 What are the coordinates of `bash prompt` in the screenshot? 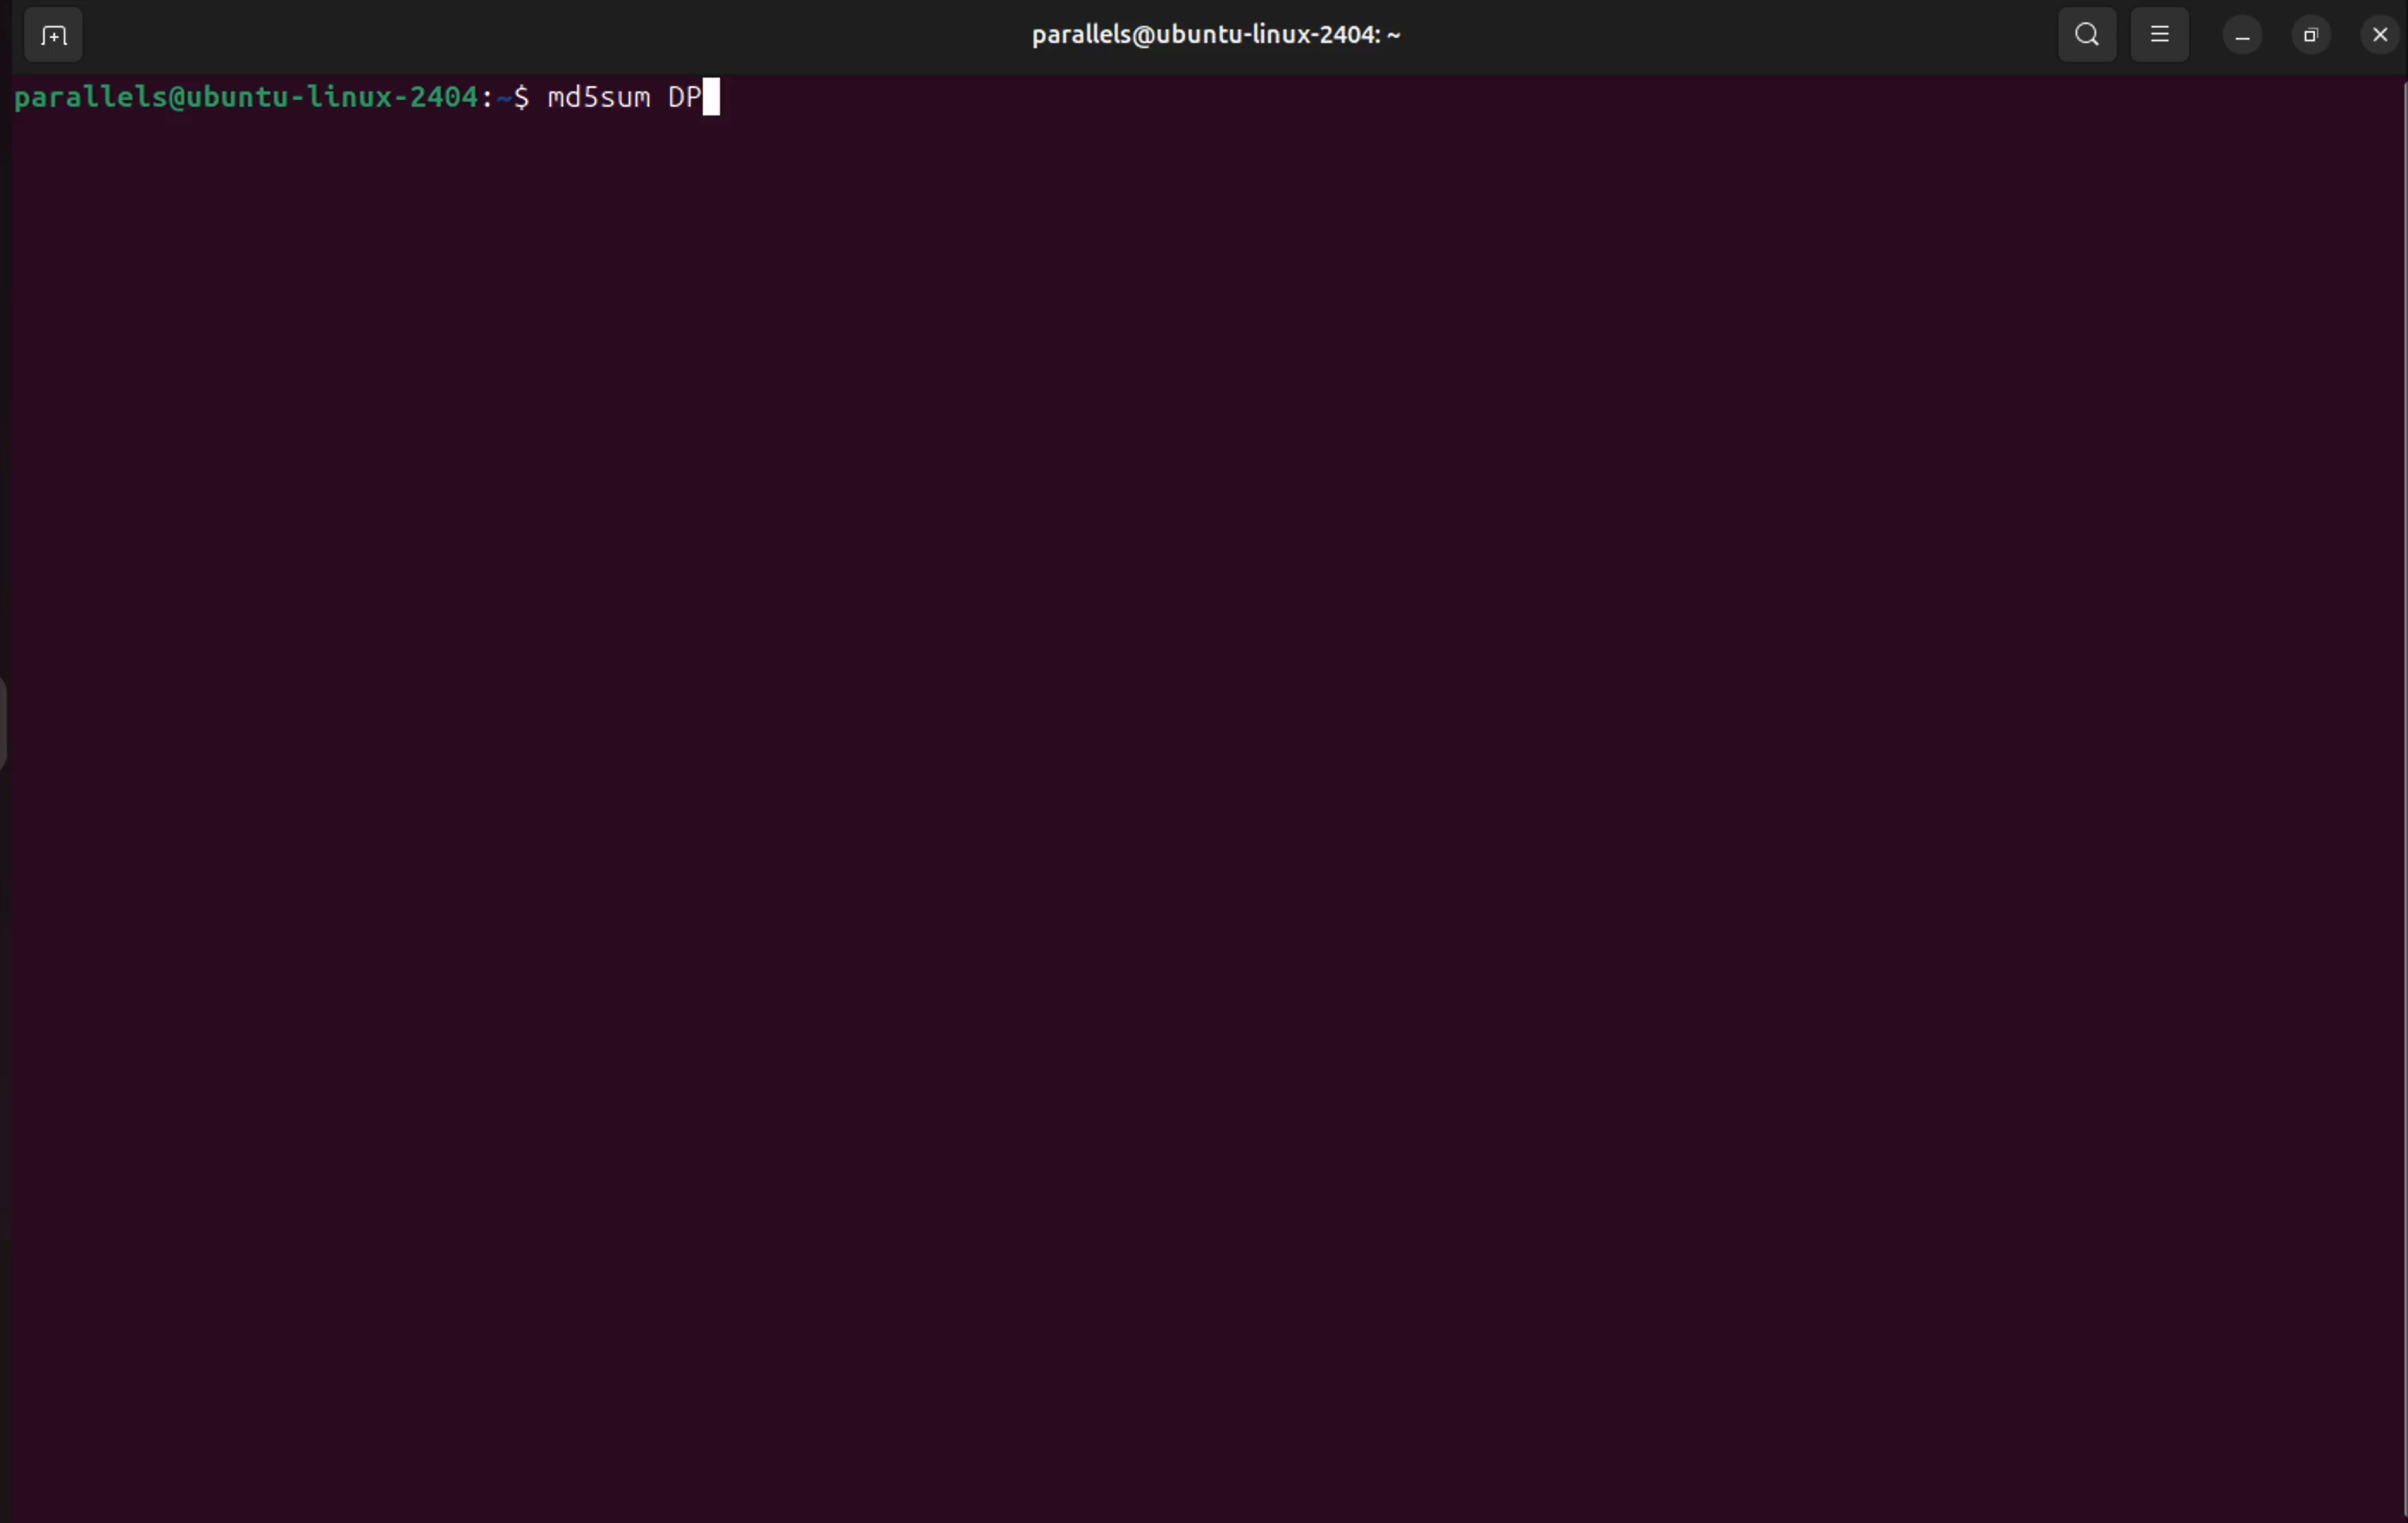 It's located at (267, 92).